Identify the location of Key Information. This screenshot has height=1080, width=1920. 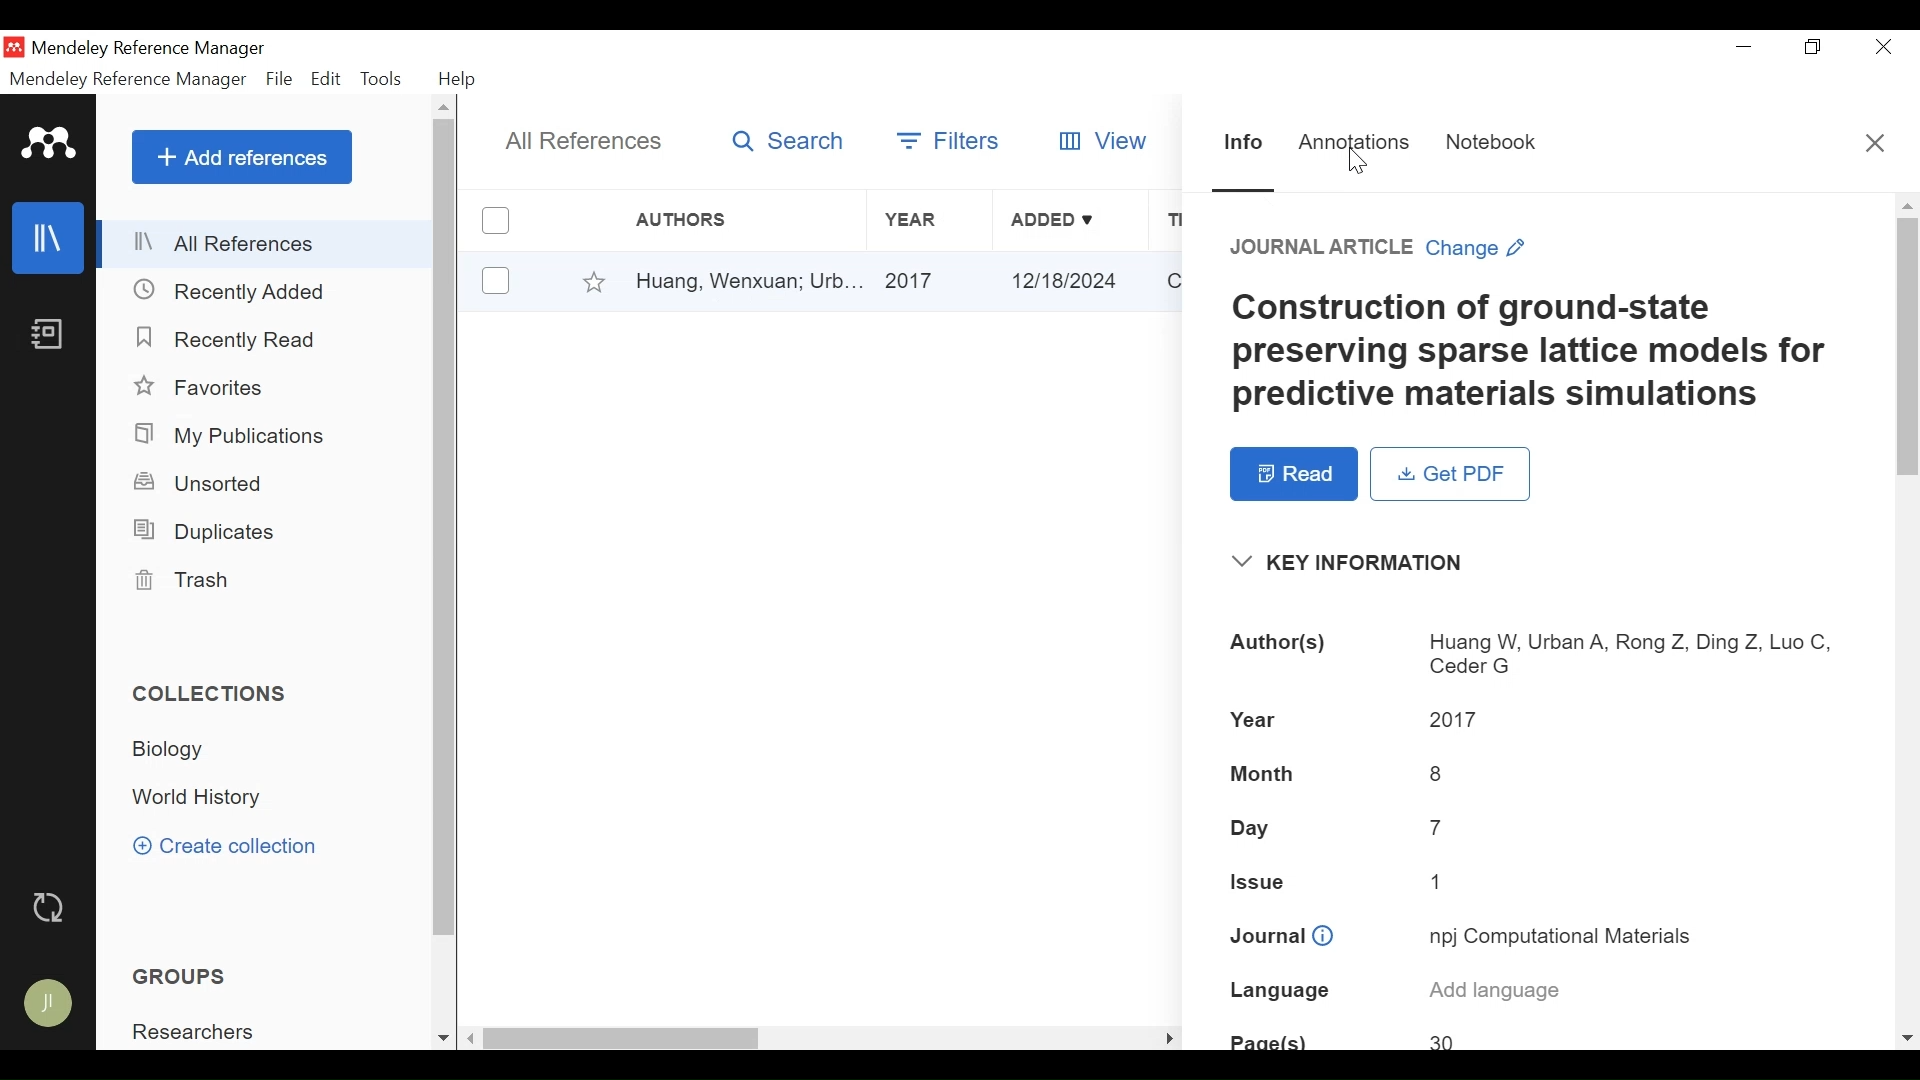
(1355, 563).